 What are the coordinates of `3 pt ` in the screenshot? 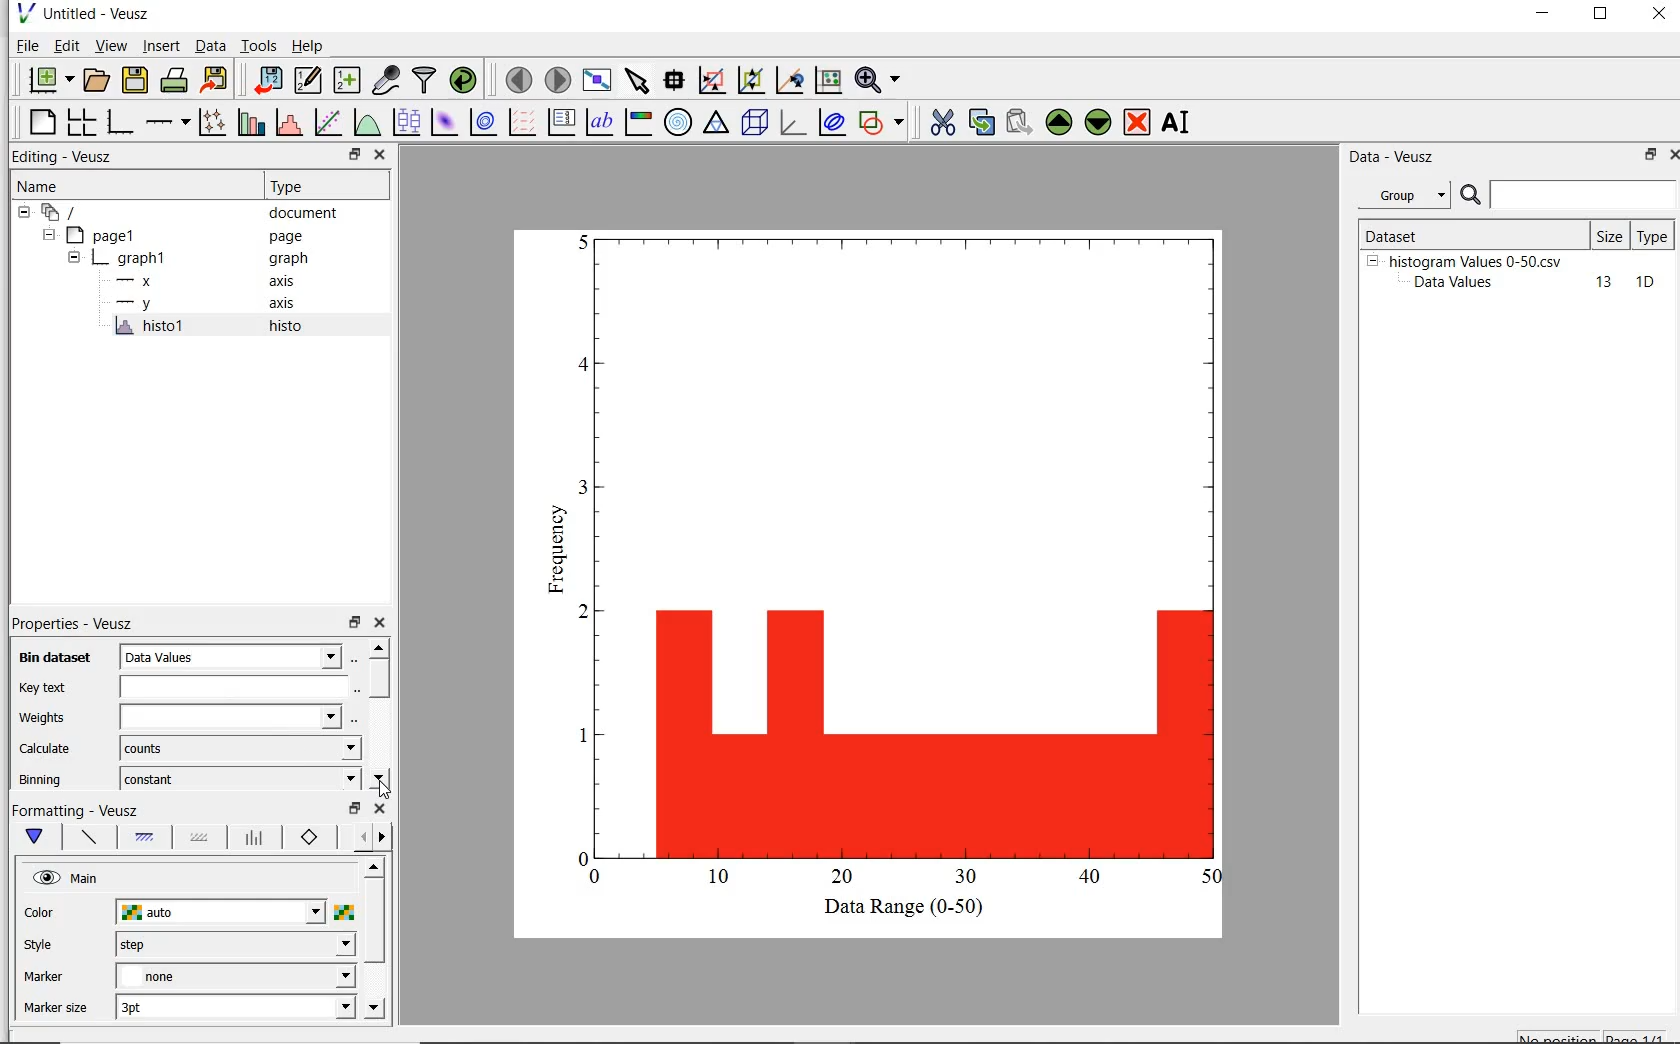 It's located at (235, 1005).